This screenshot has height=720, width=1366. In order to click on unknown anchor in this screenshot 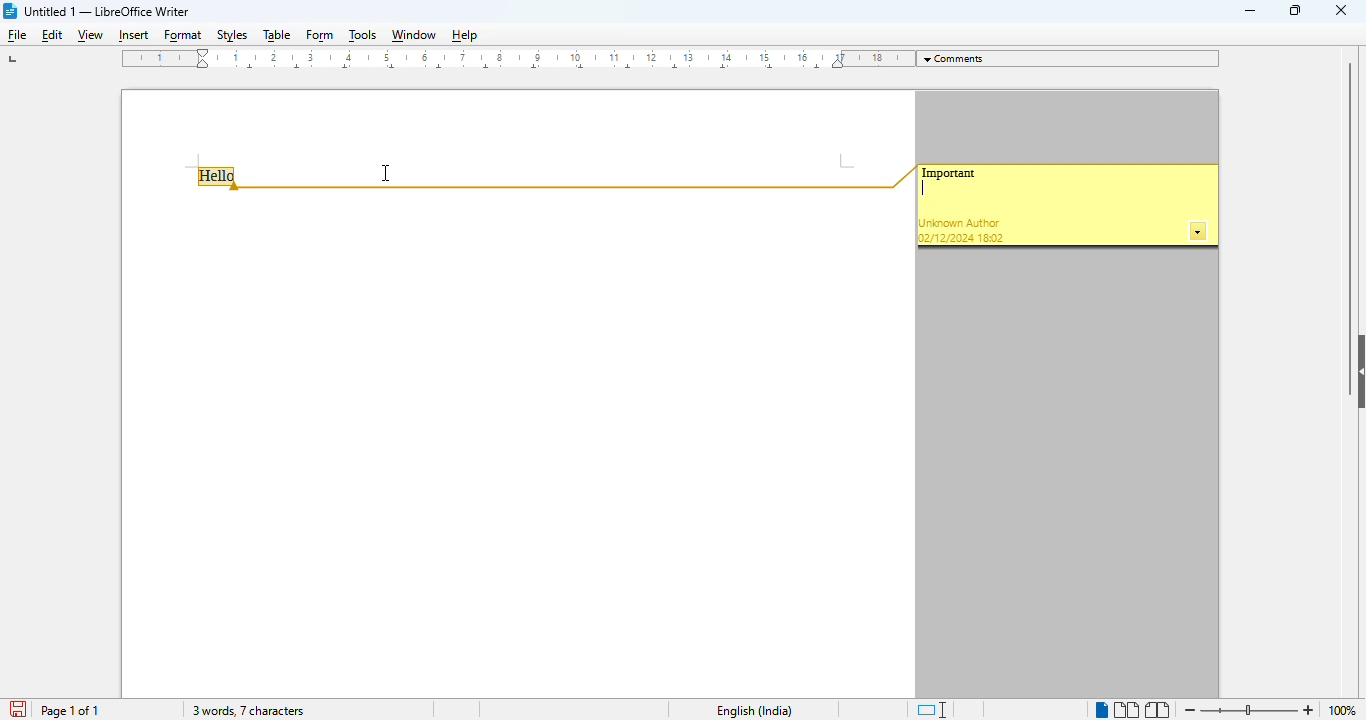, I will do `click(960, 223)`.